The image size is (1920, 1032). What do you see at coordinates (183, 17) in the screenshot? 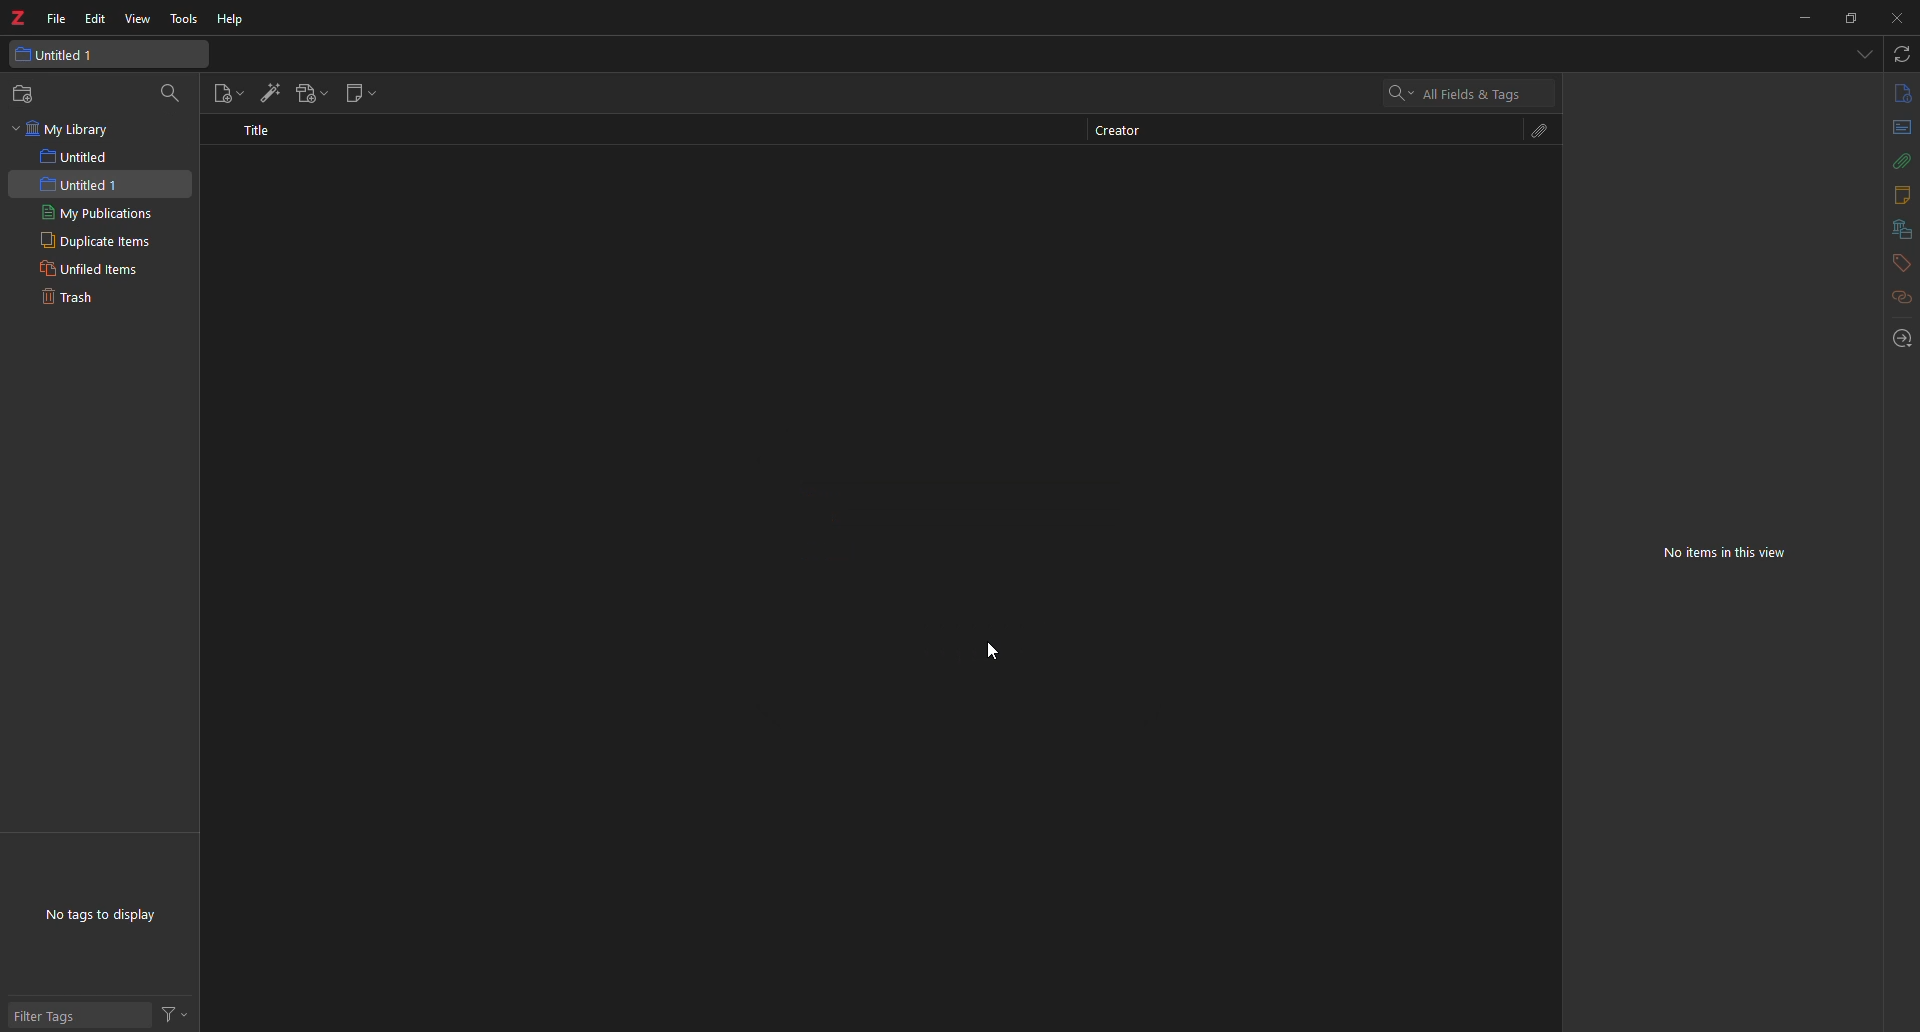
I see `tools` at bounding box center [183, 17].